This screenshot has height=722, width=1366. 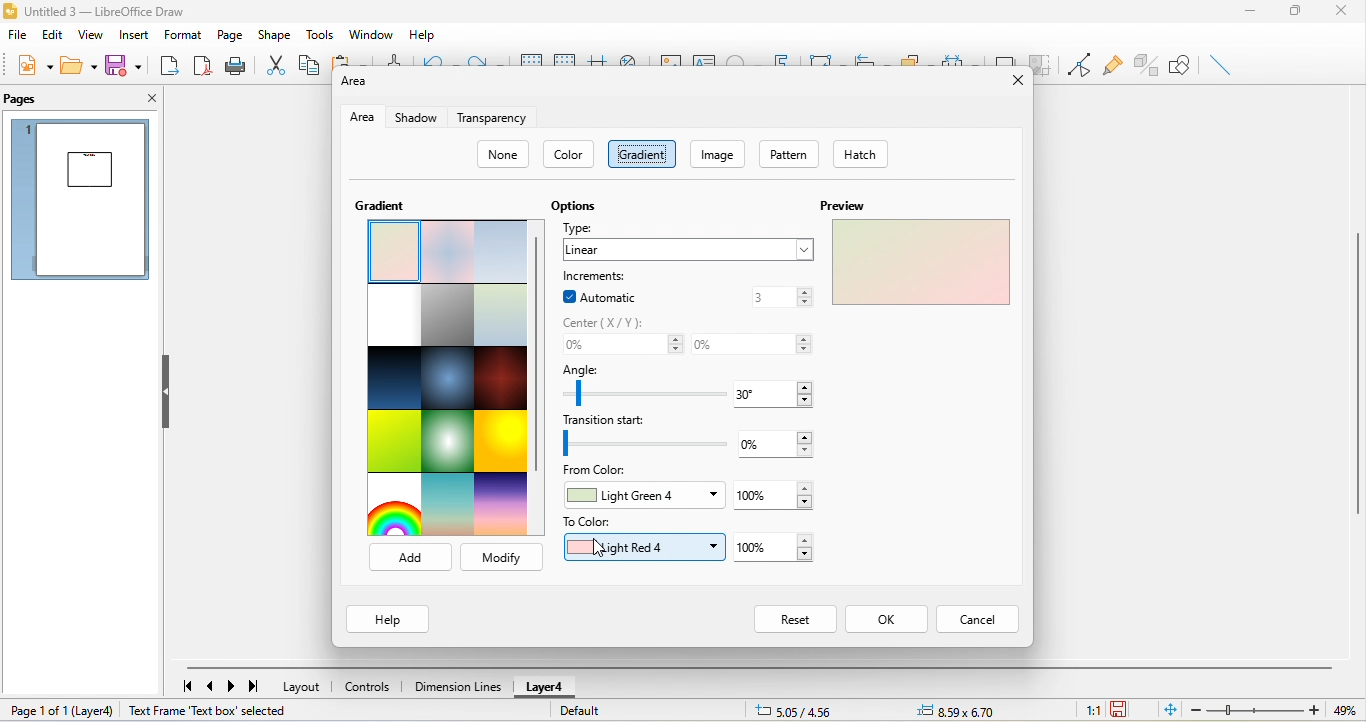 I want to click on special character, so click(x=742, y=57).